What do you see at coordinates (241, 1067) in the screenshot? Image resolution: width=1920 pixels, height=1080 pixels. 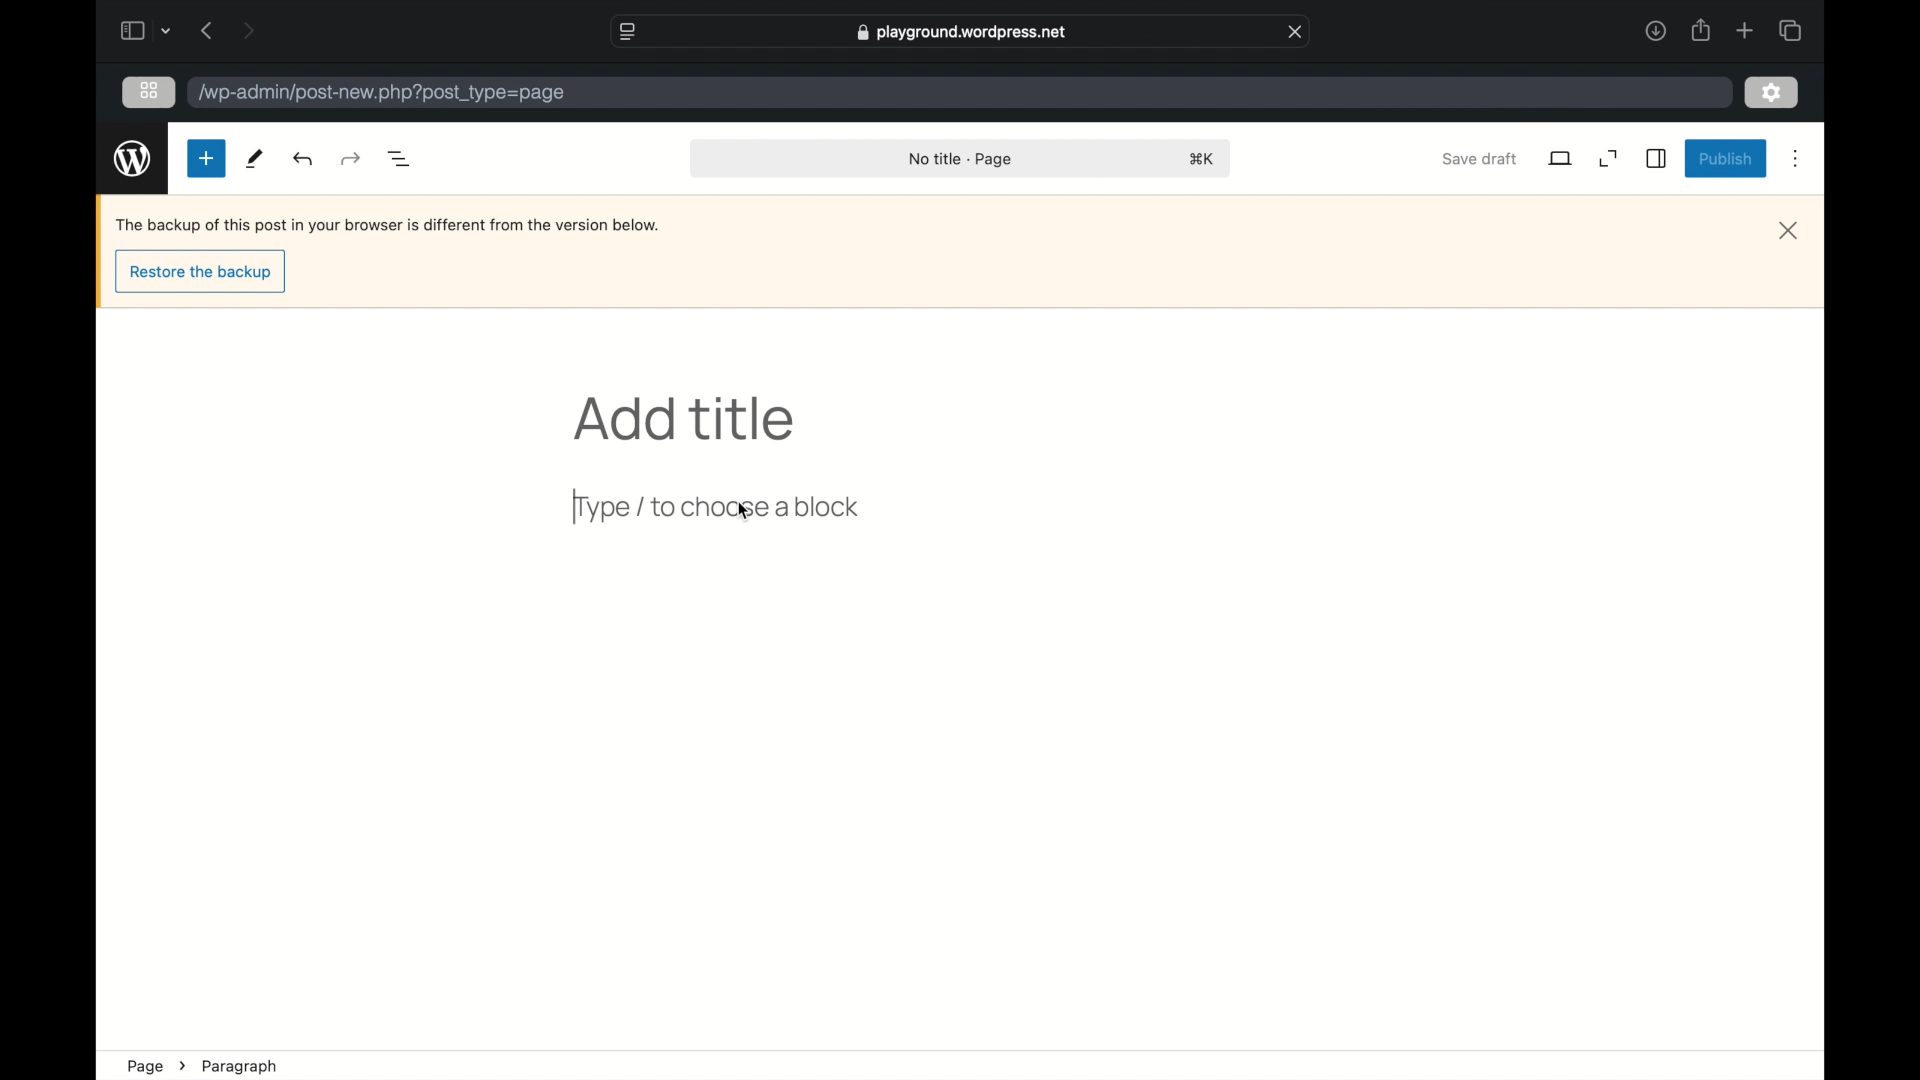 I see `paragraph` at bounding box center [241, 1067].